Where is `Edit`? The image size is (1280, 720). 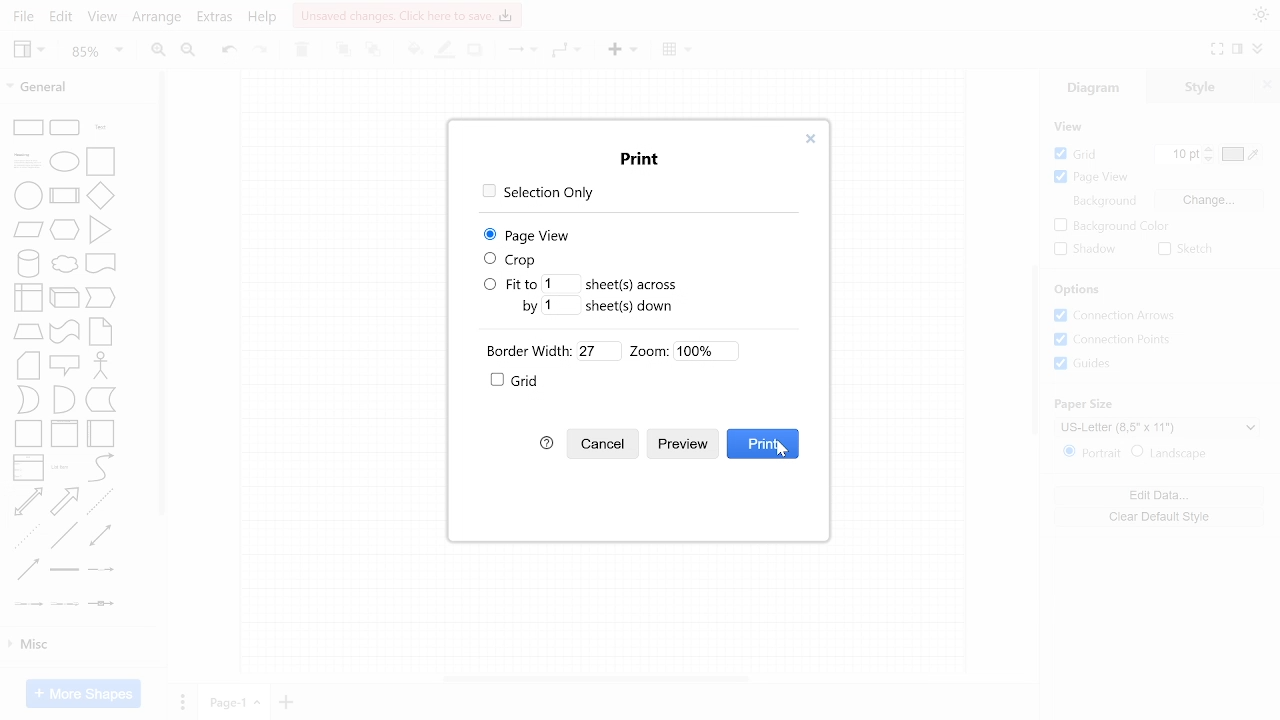
Edit is located at coordinates (62, 17).